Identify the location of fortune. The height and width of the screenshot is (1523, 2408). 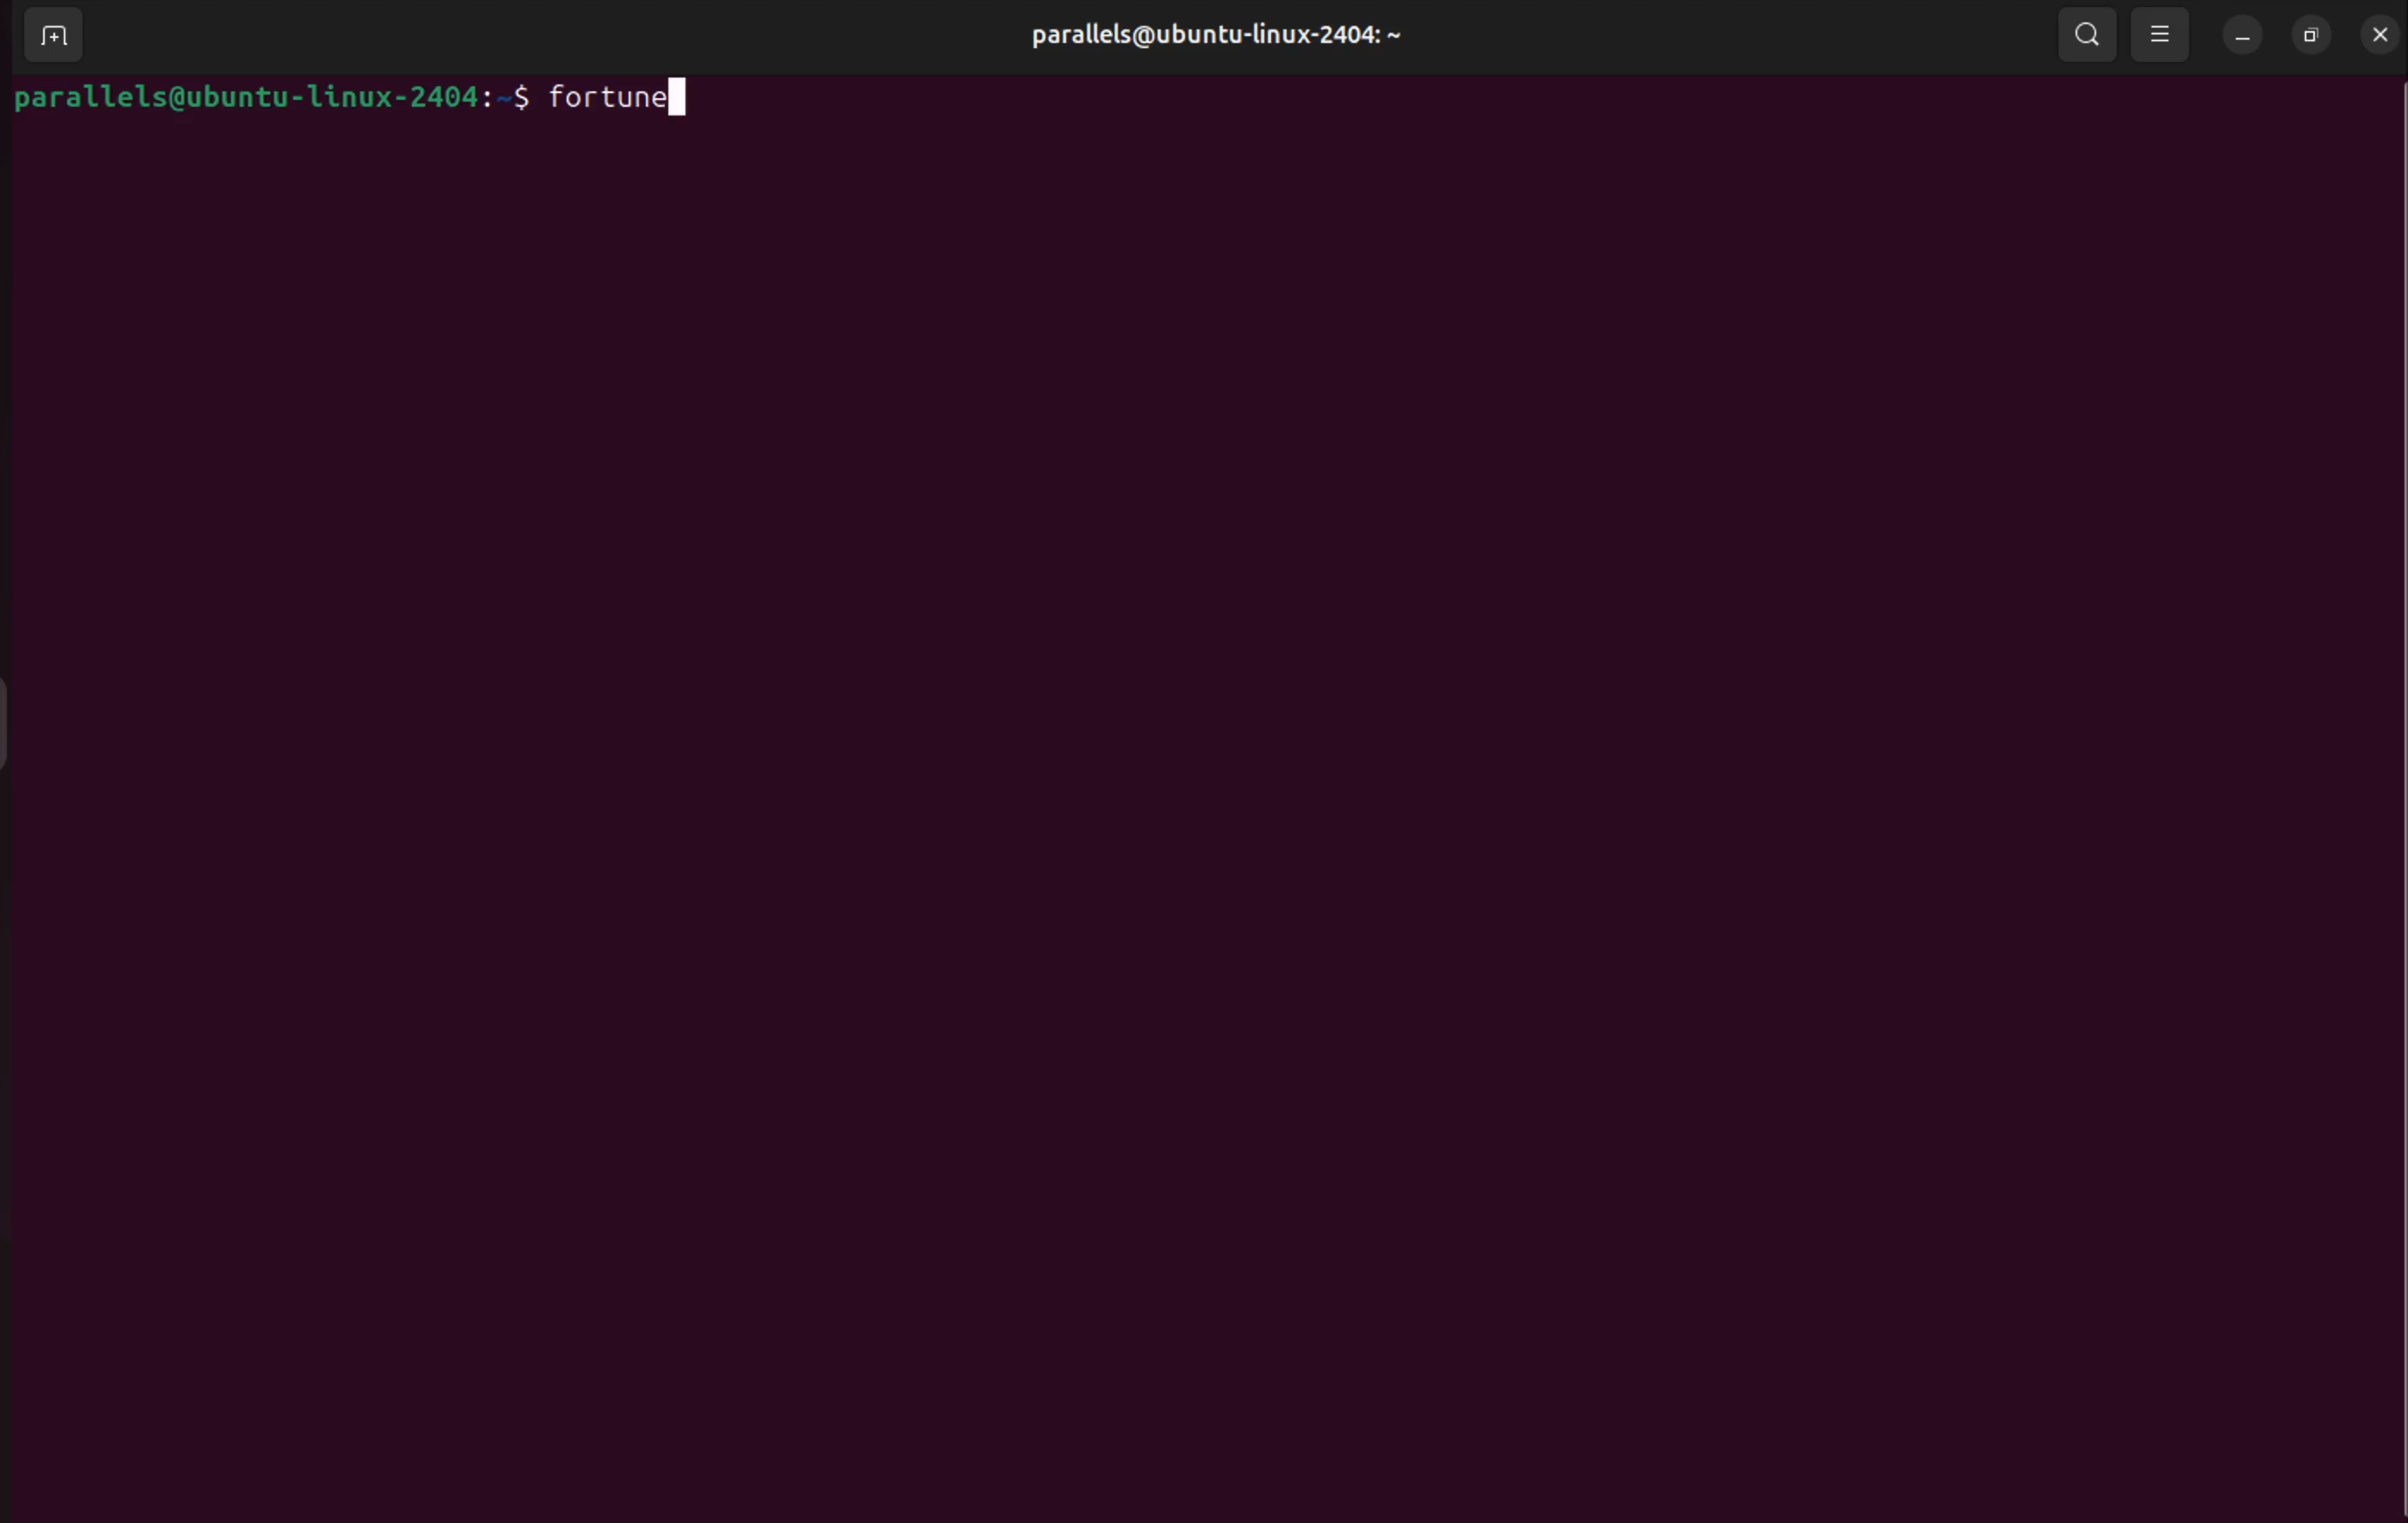
(631, 98).